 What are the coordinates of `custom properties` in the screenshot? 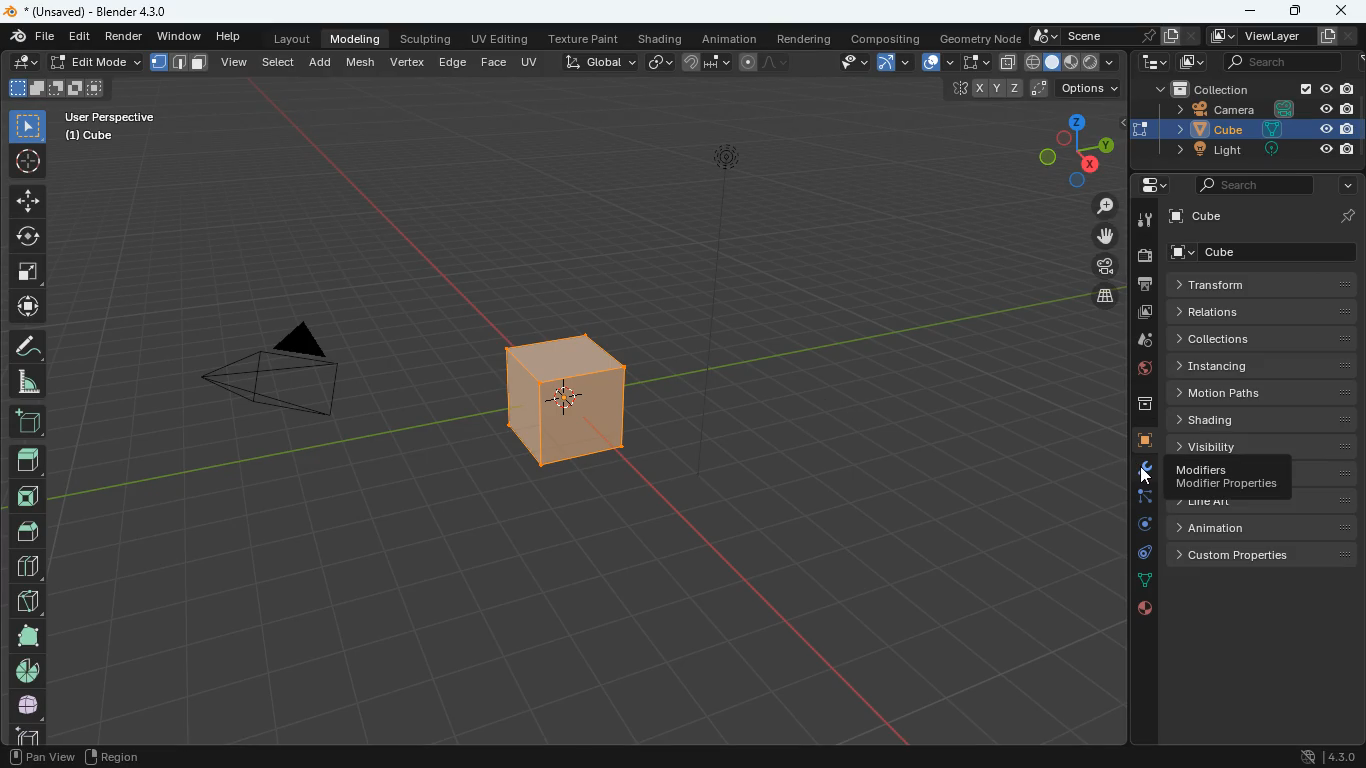 It's located at (1265, 555).